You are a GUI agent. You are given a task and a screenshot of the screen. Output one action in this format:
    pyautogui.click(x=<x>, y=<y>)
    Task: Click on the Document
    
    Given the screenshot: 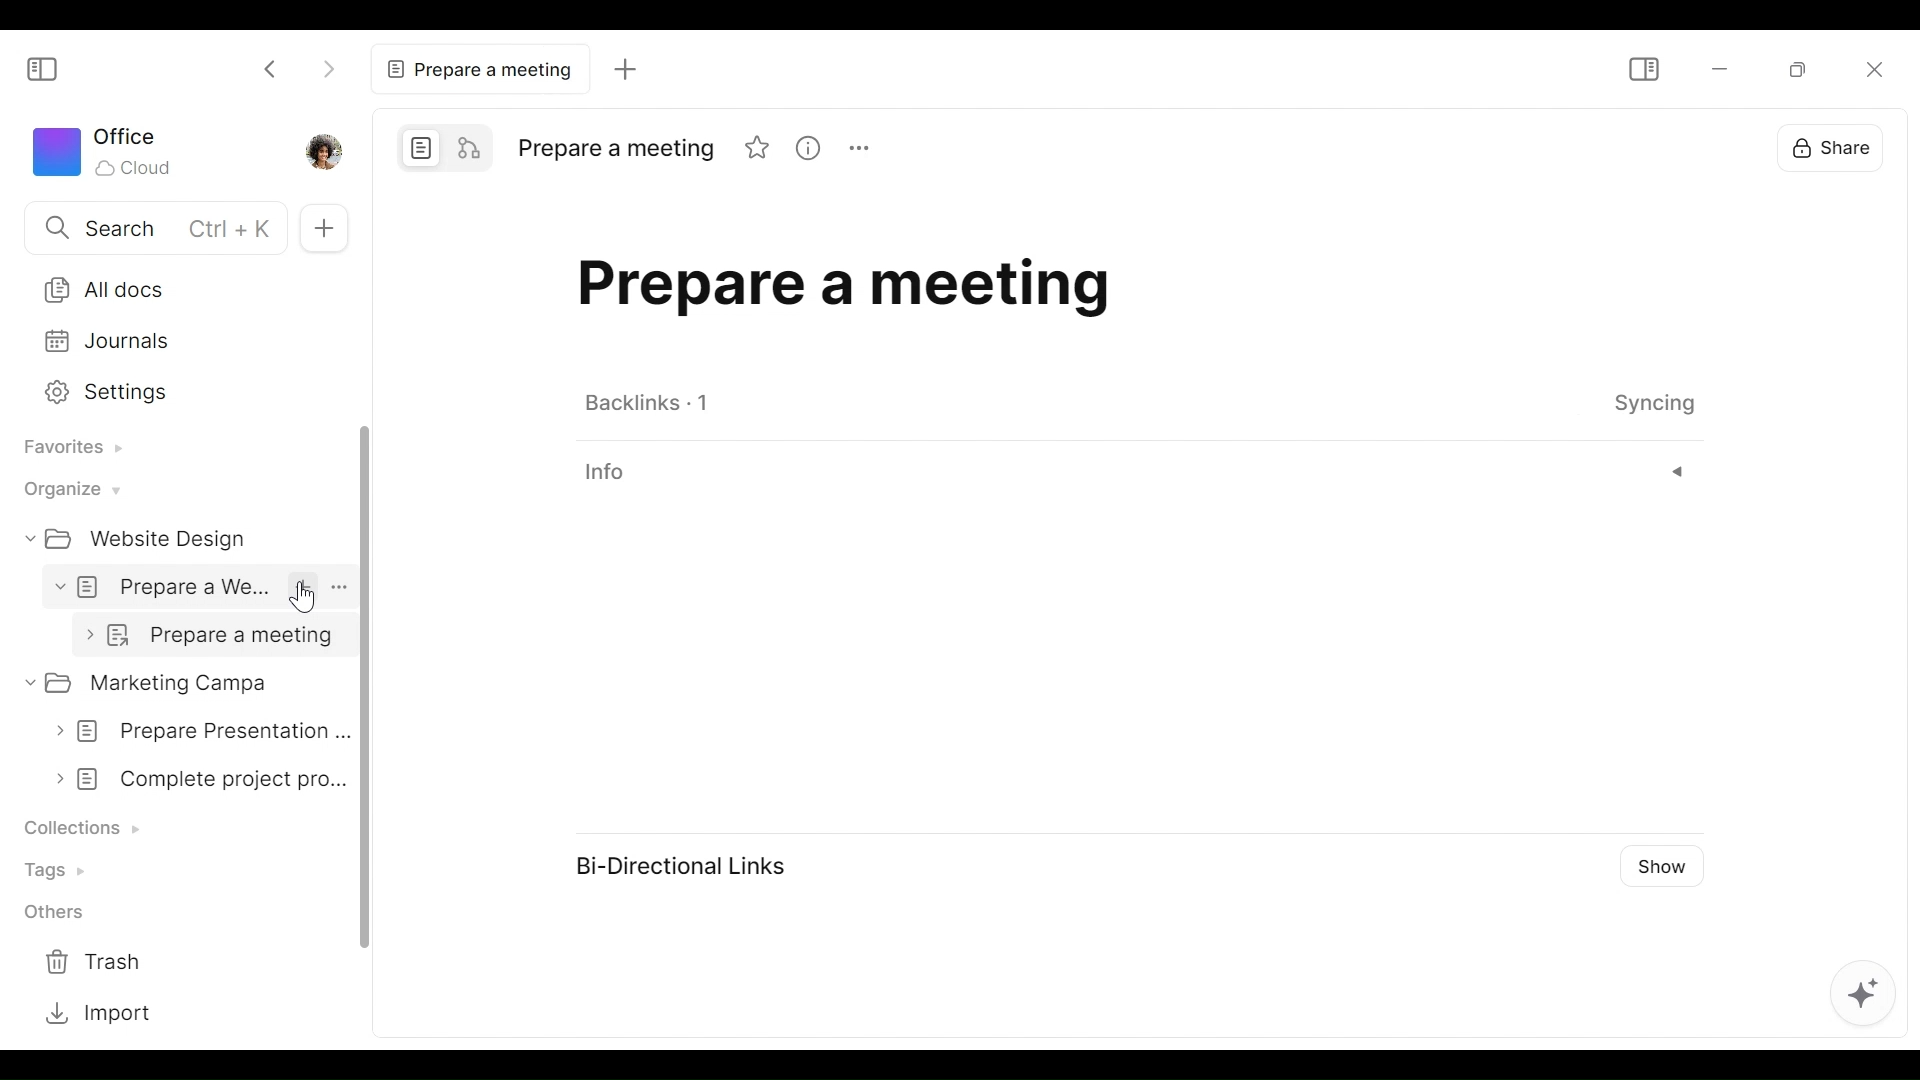 What is the action you would take?
    pyautogui.click(x=199, y=587)
    